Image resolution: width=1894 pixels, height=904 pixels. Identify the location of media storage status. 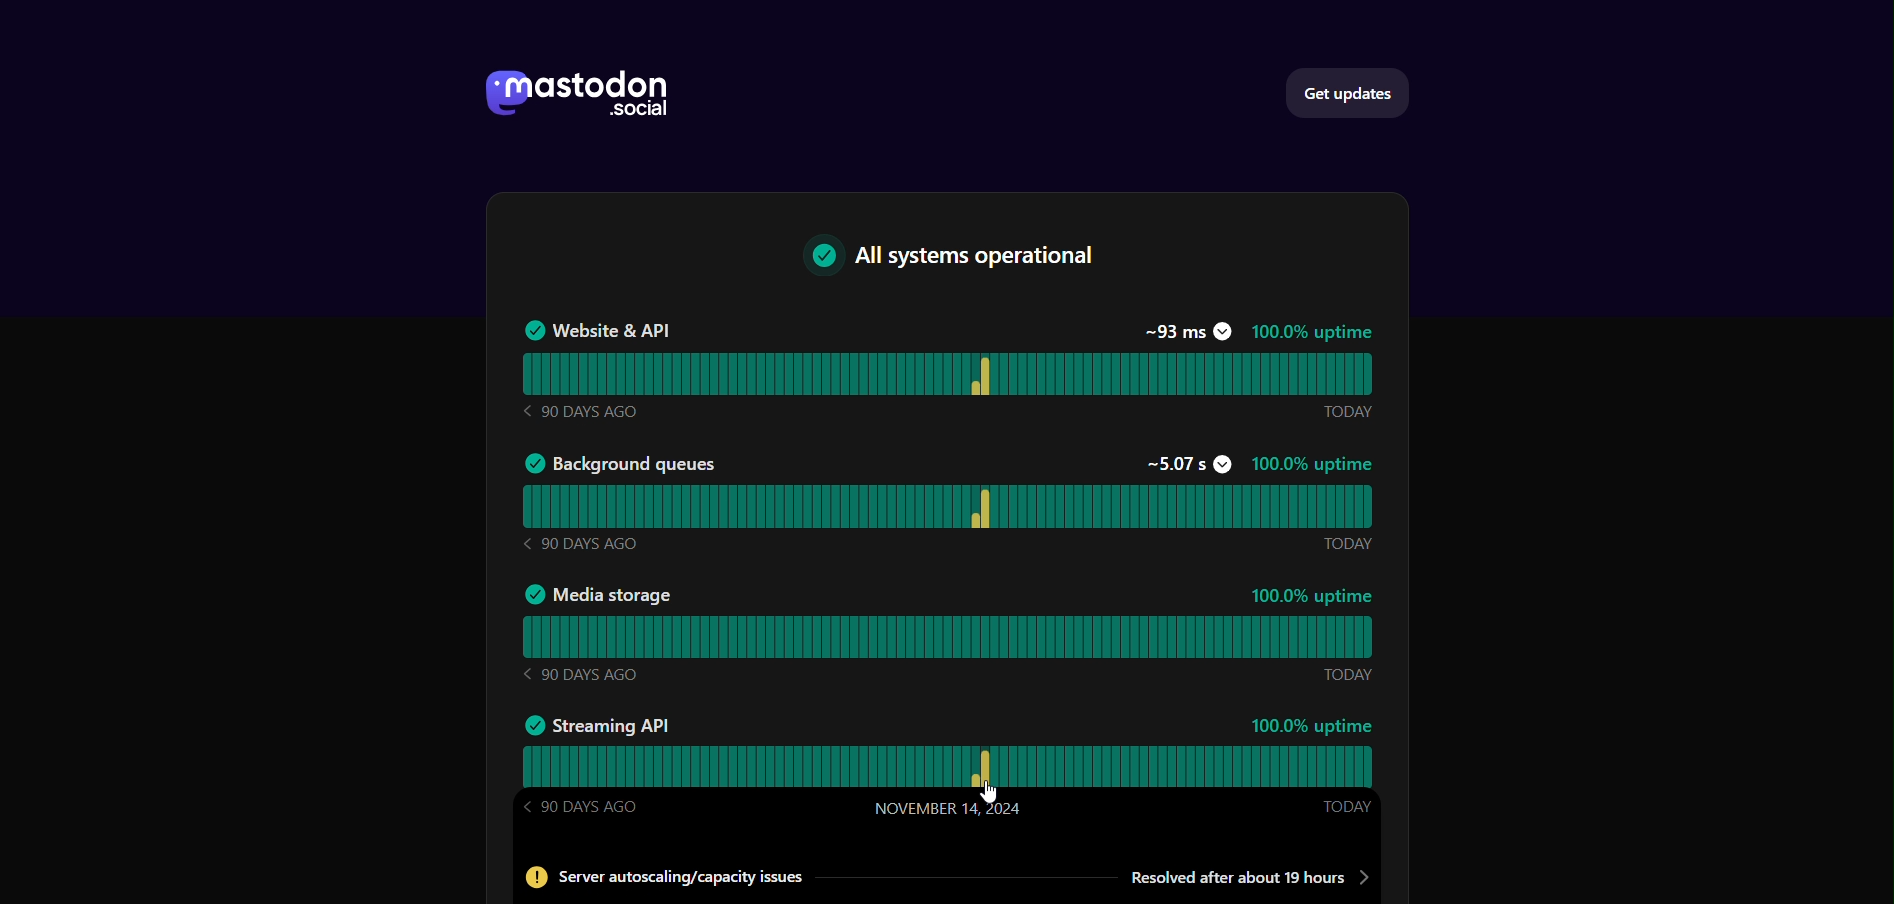
(947, 639).